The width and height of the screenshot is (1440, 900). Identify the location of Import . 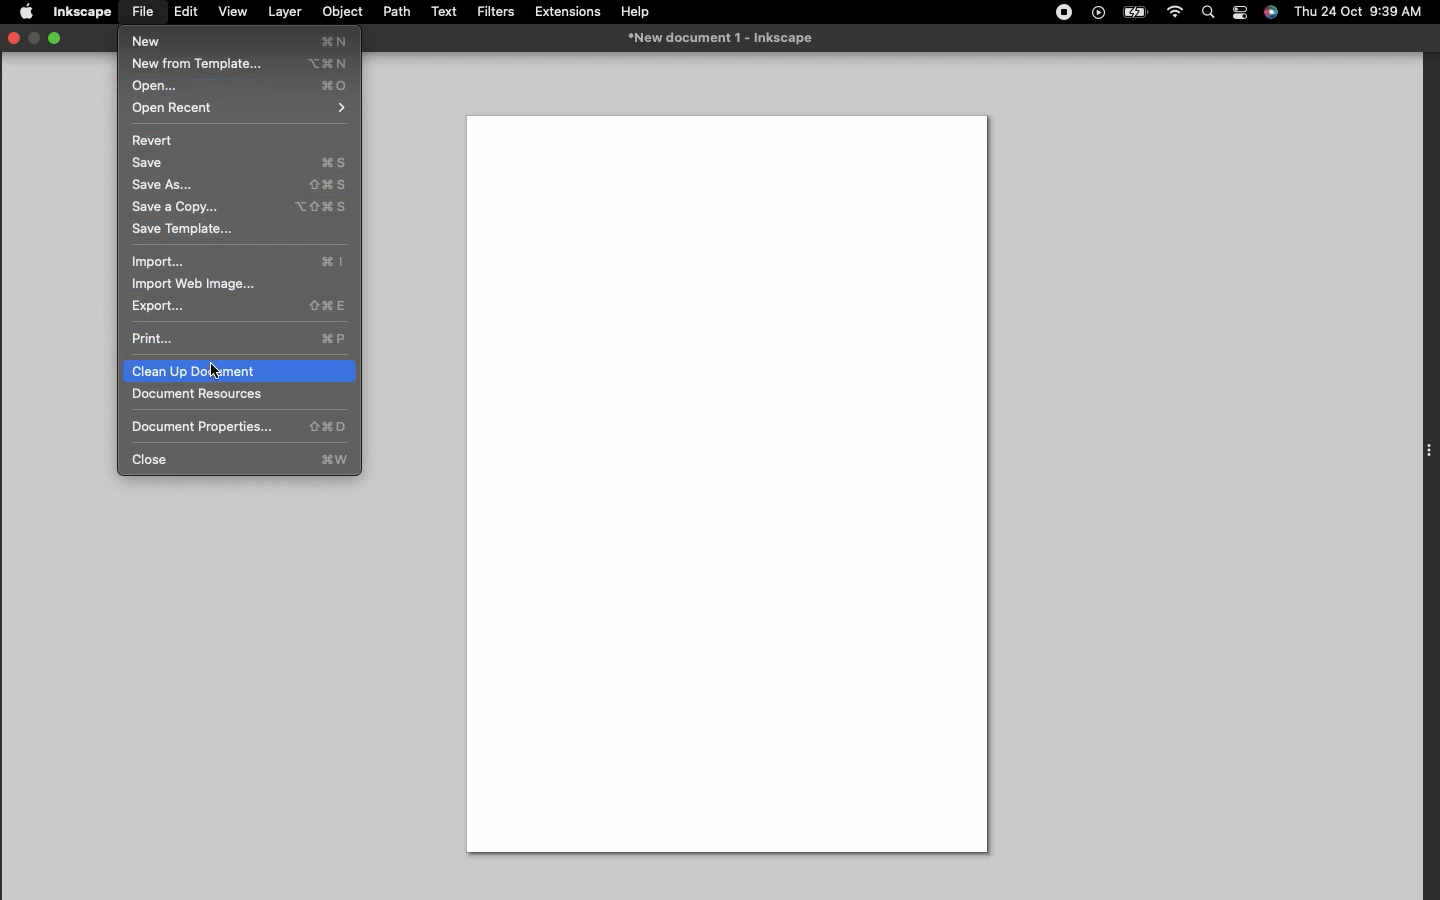
(240, 263).